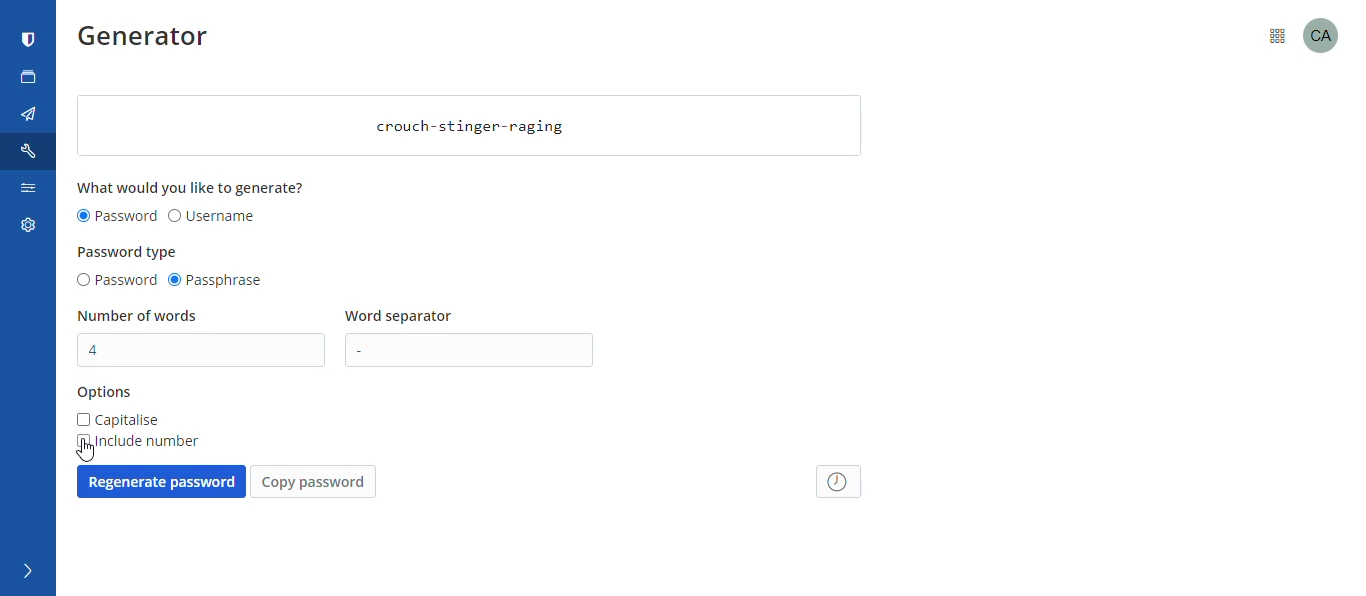  I want to click on new tab, so click(29, 77).